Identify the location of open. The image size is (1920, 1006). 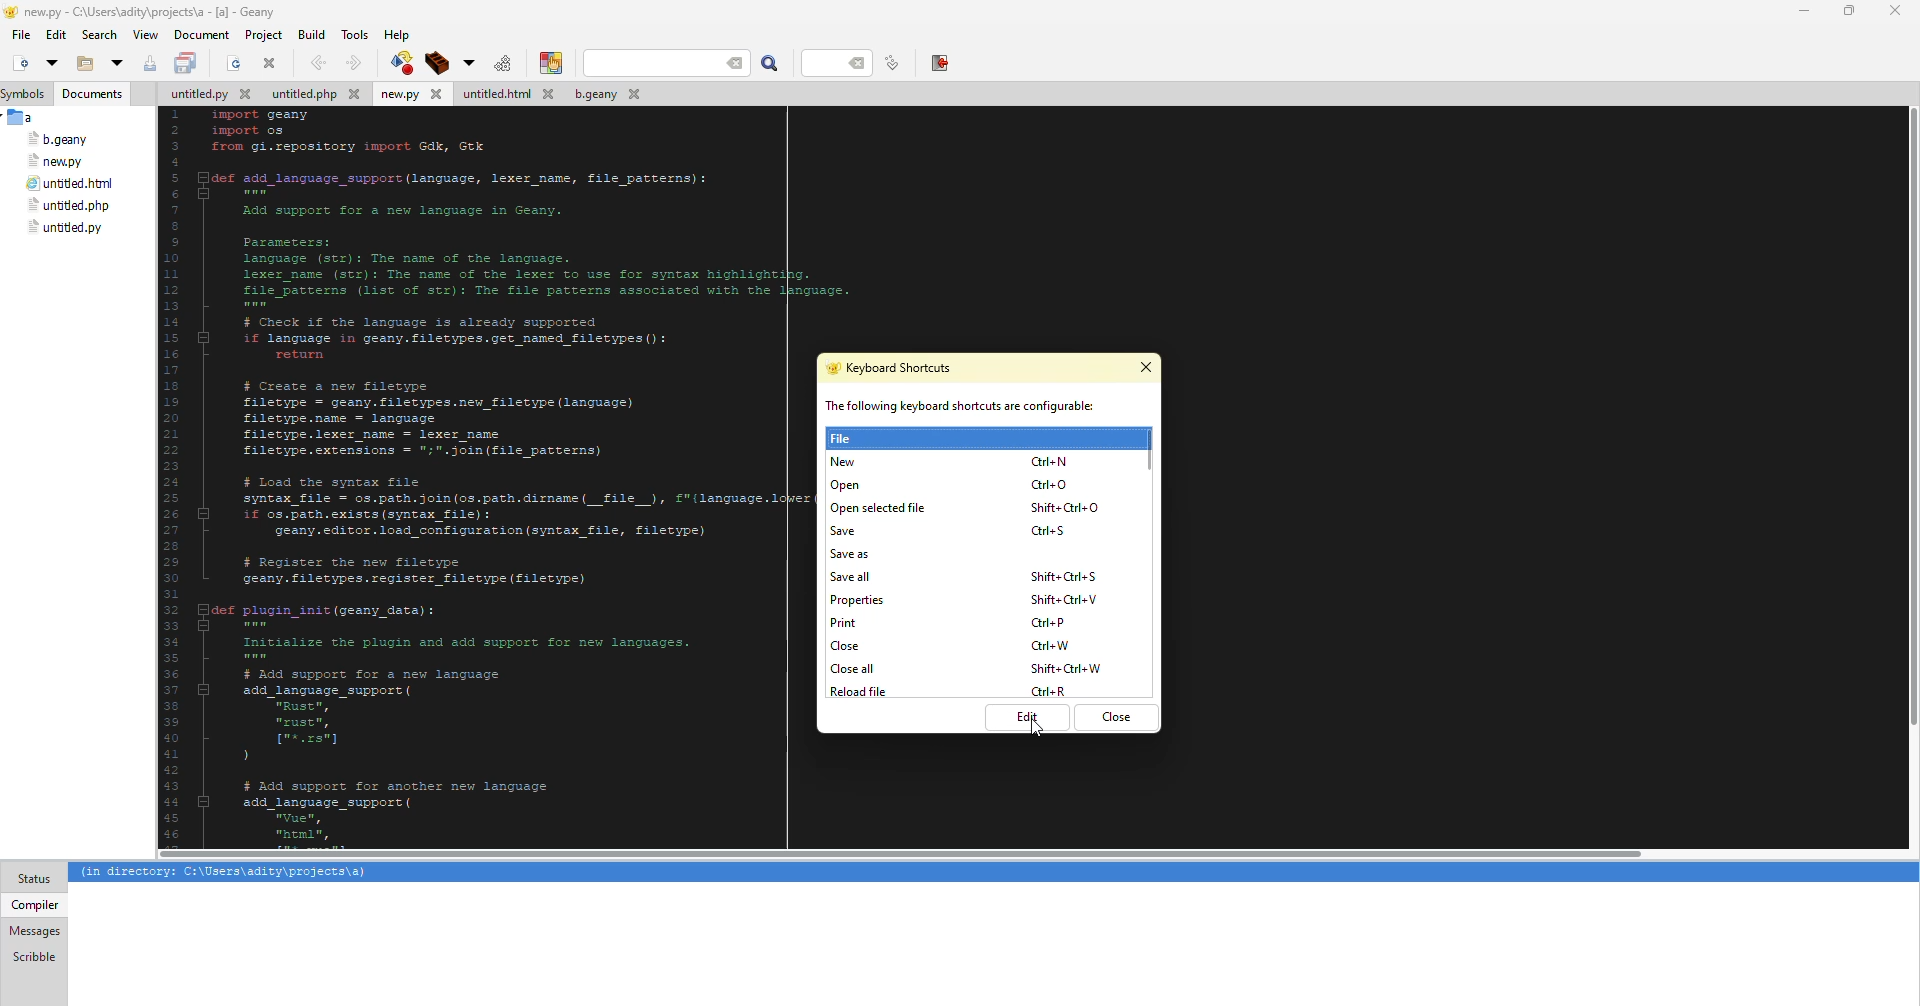
(50, 62).